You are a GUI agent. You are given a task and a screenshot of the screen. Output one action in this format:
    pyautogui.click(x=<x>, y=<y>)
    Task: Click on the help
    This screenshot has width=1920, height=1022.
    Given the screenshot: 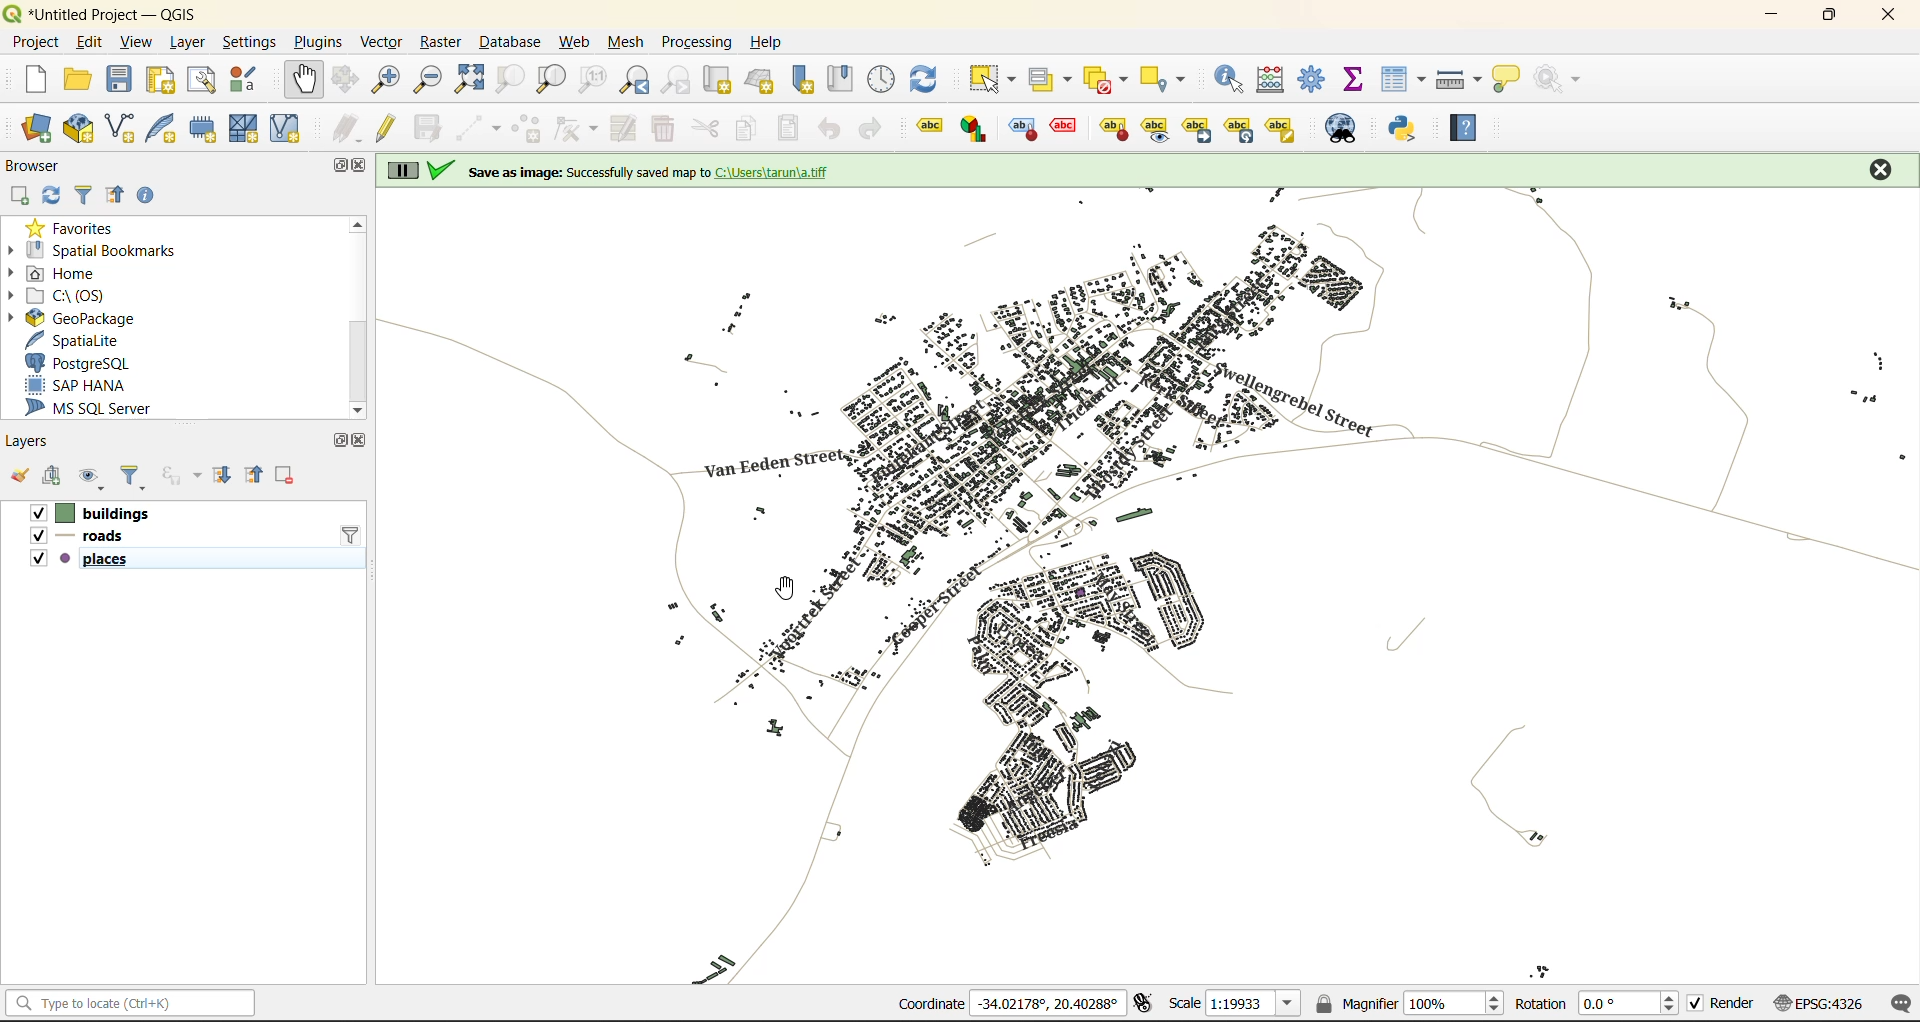 What is the action you would take?
    pyautogui.click(x=769, y=42)
    